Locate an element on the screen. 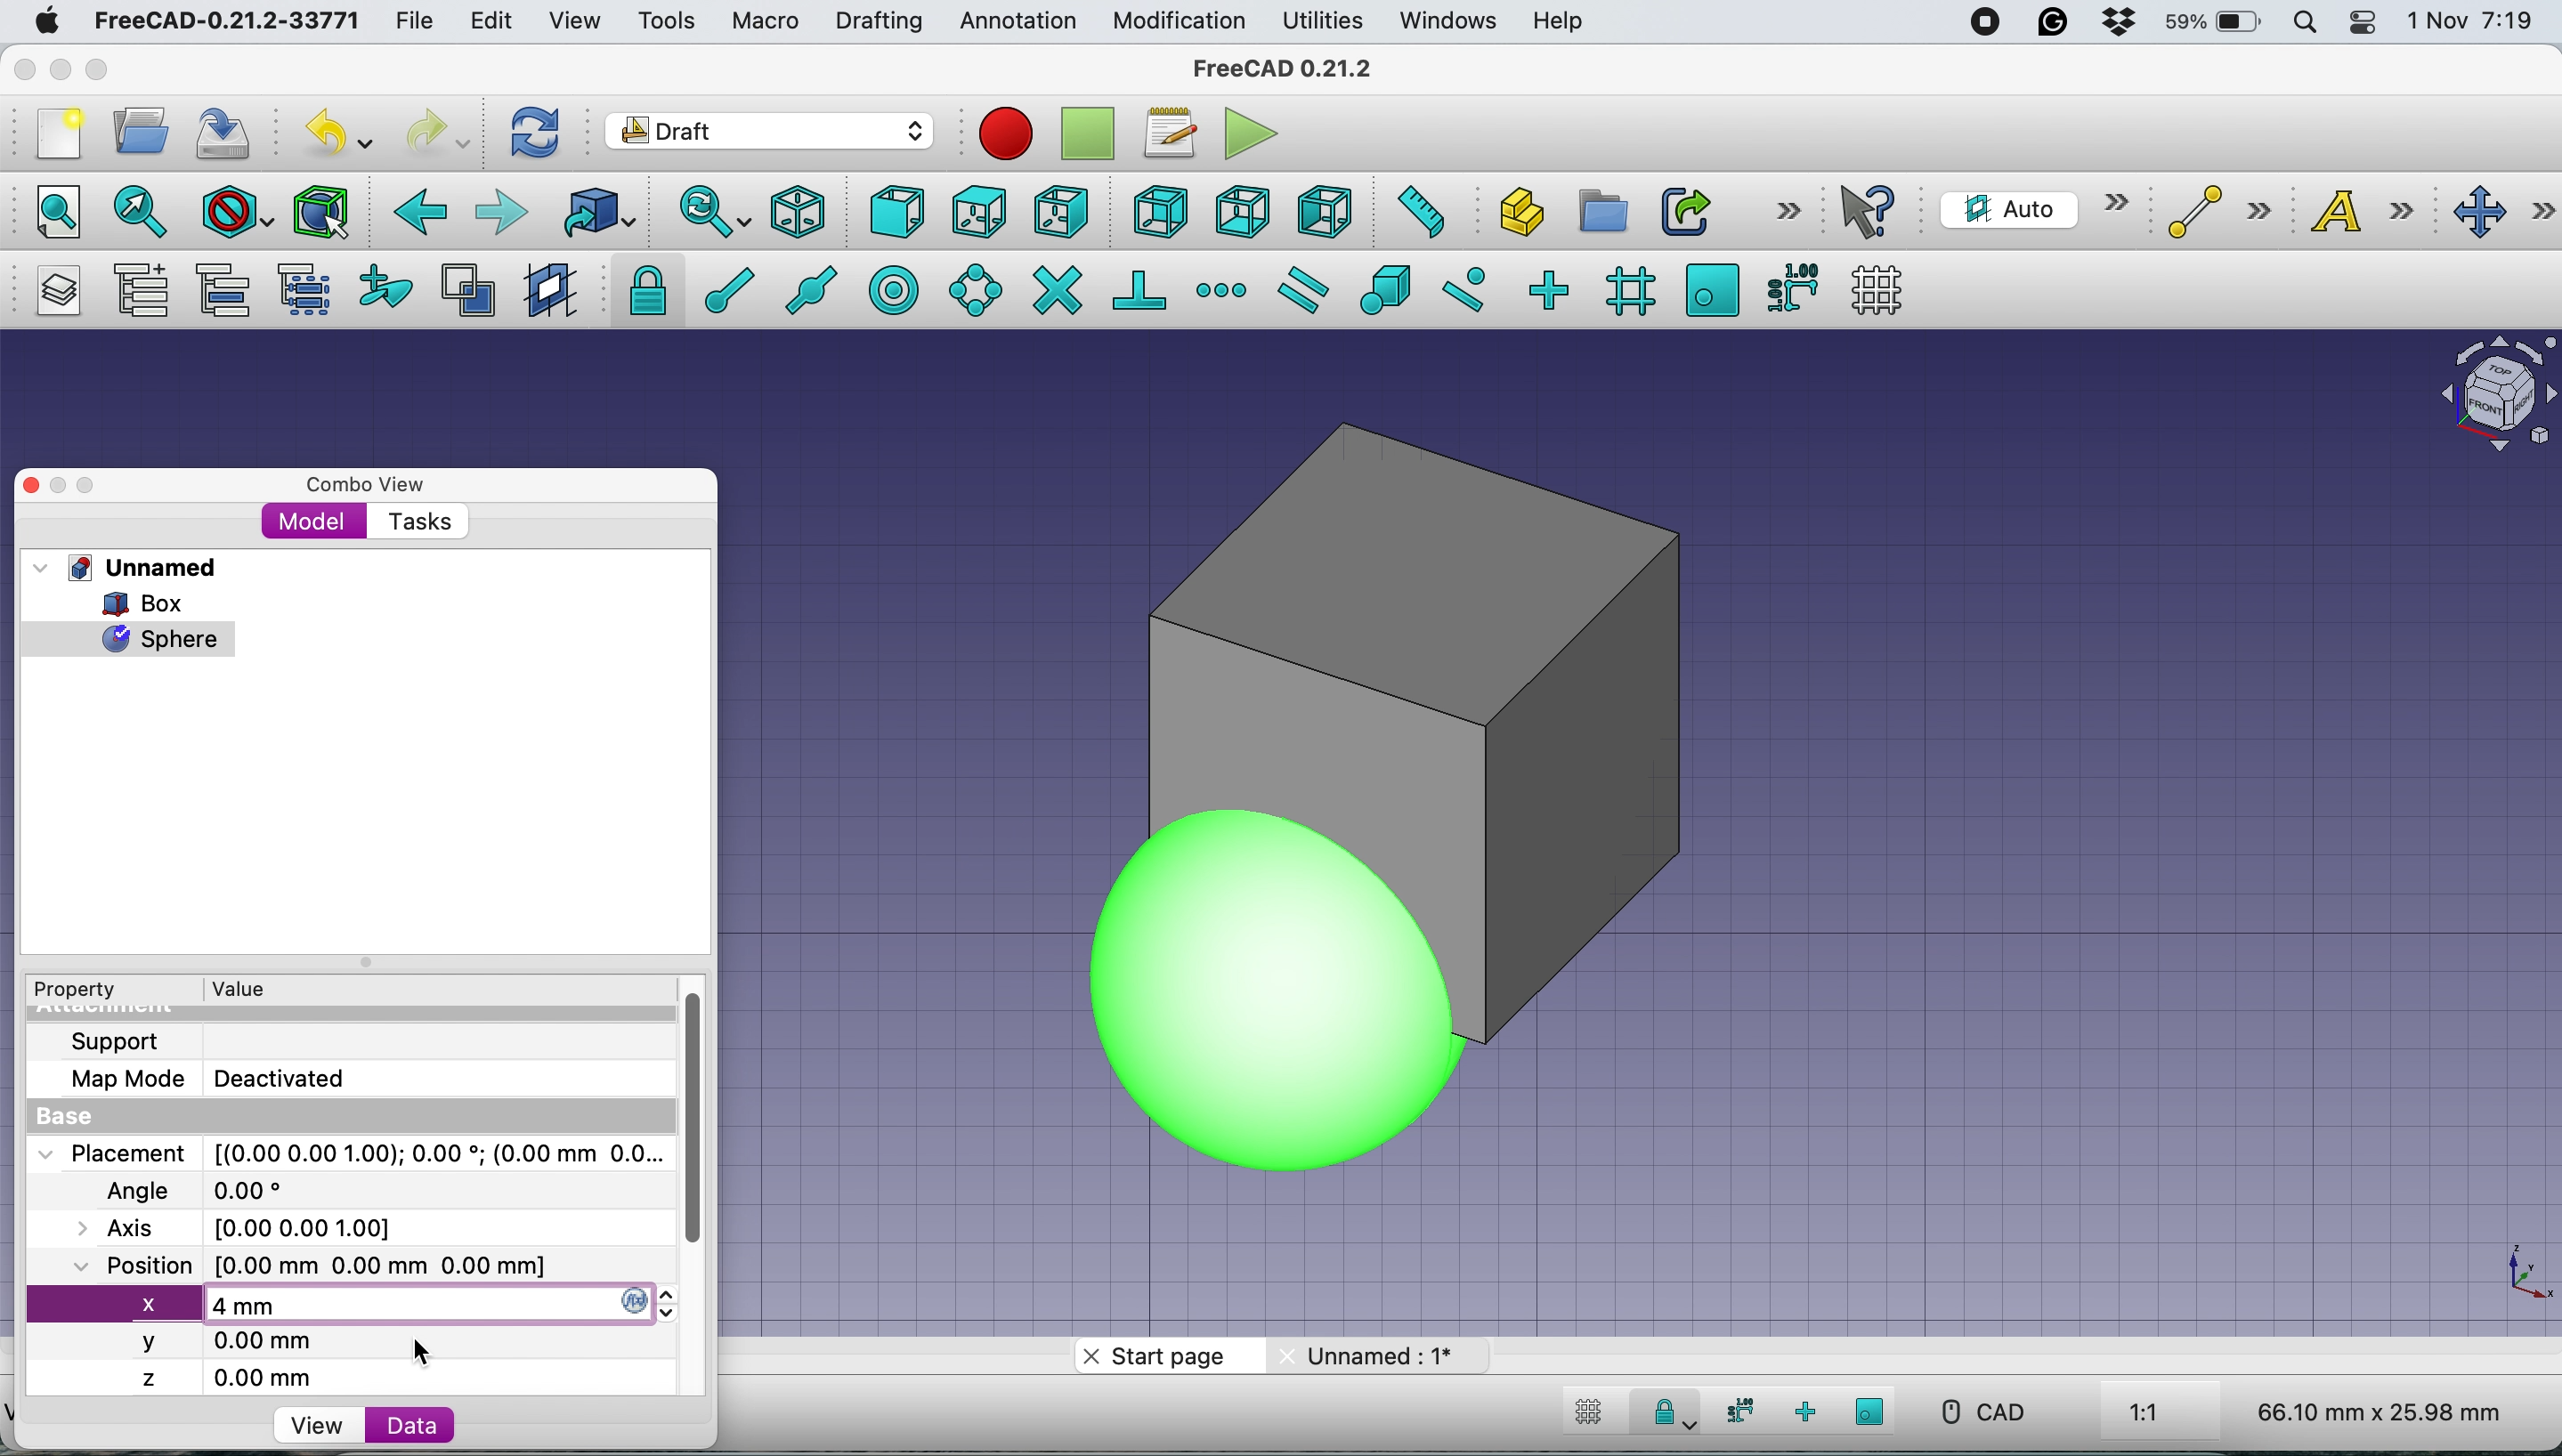 This screenshot has width=2562, height=1456. close is located at coordinates (25, 64).